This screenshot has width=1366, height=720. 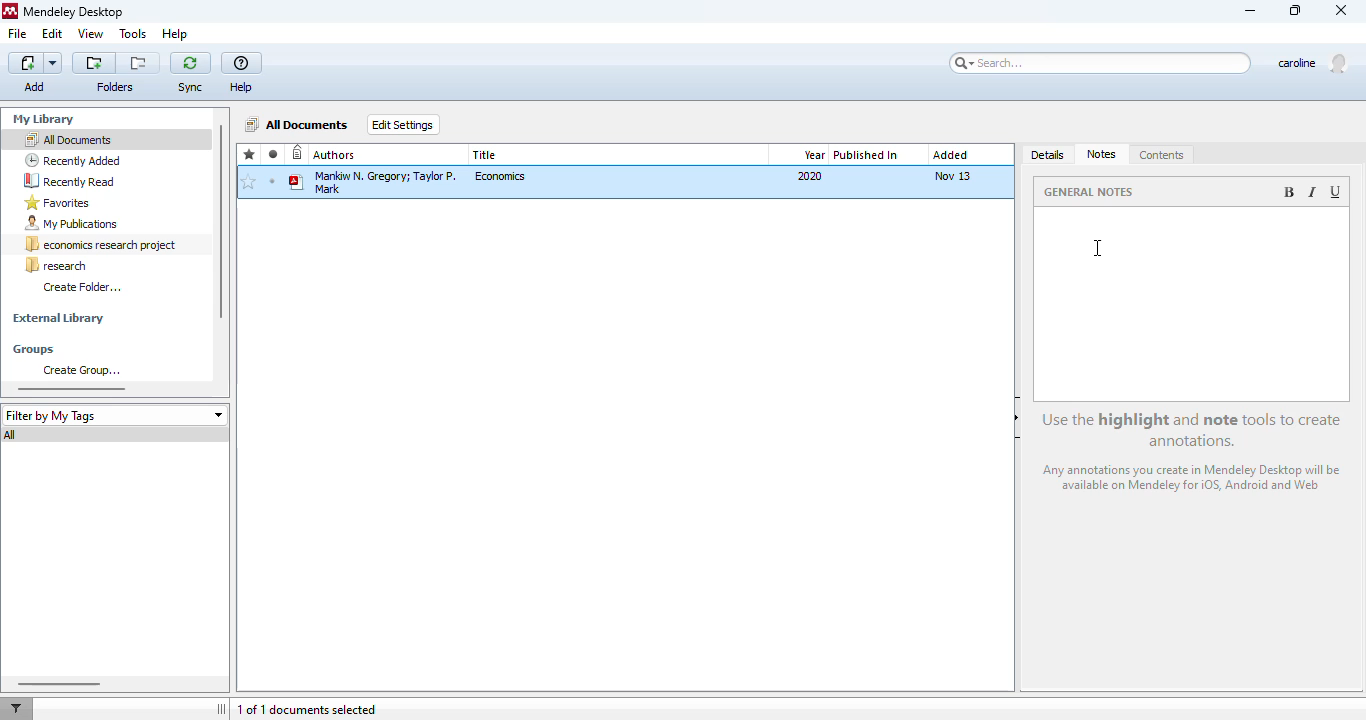 I want to click on added, so click(x=950, y=155).